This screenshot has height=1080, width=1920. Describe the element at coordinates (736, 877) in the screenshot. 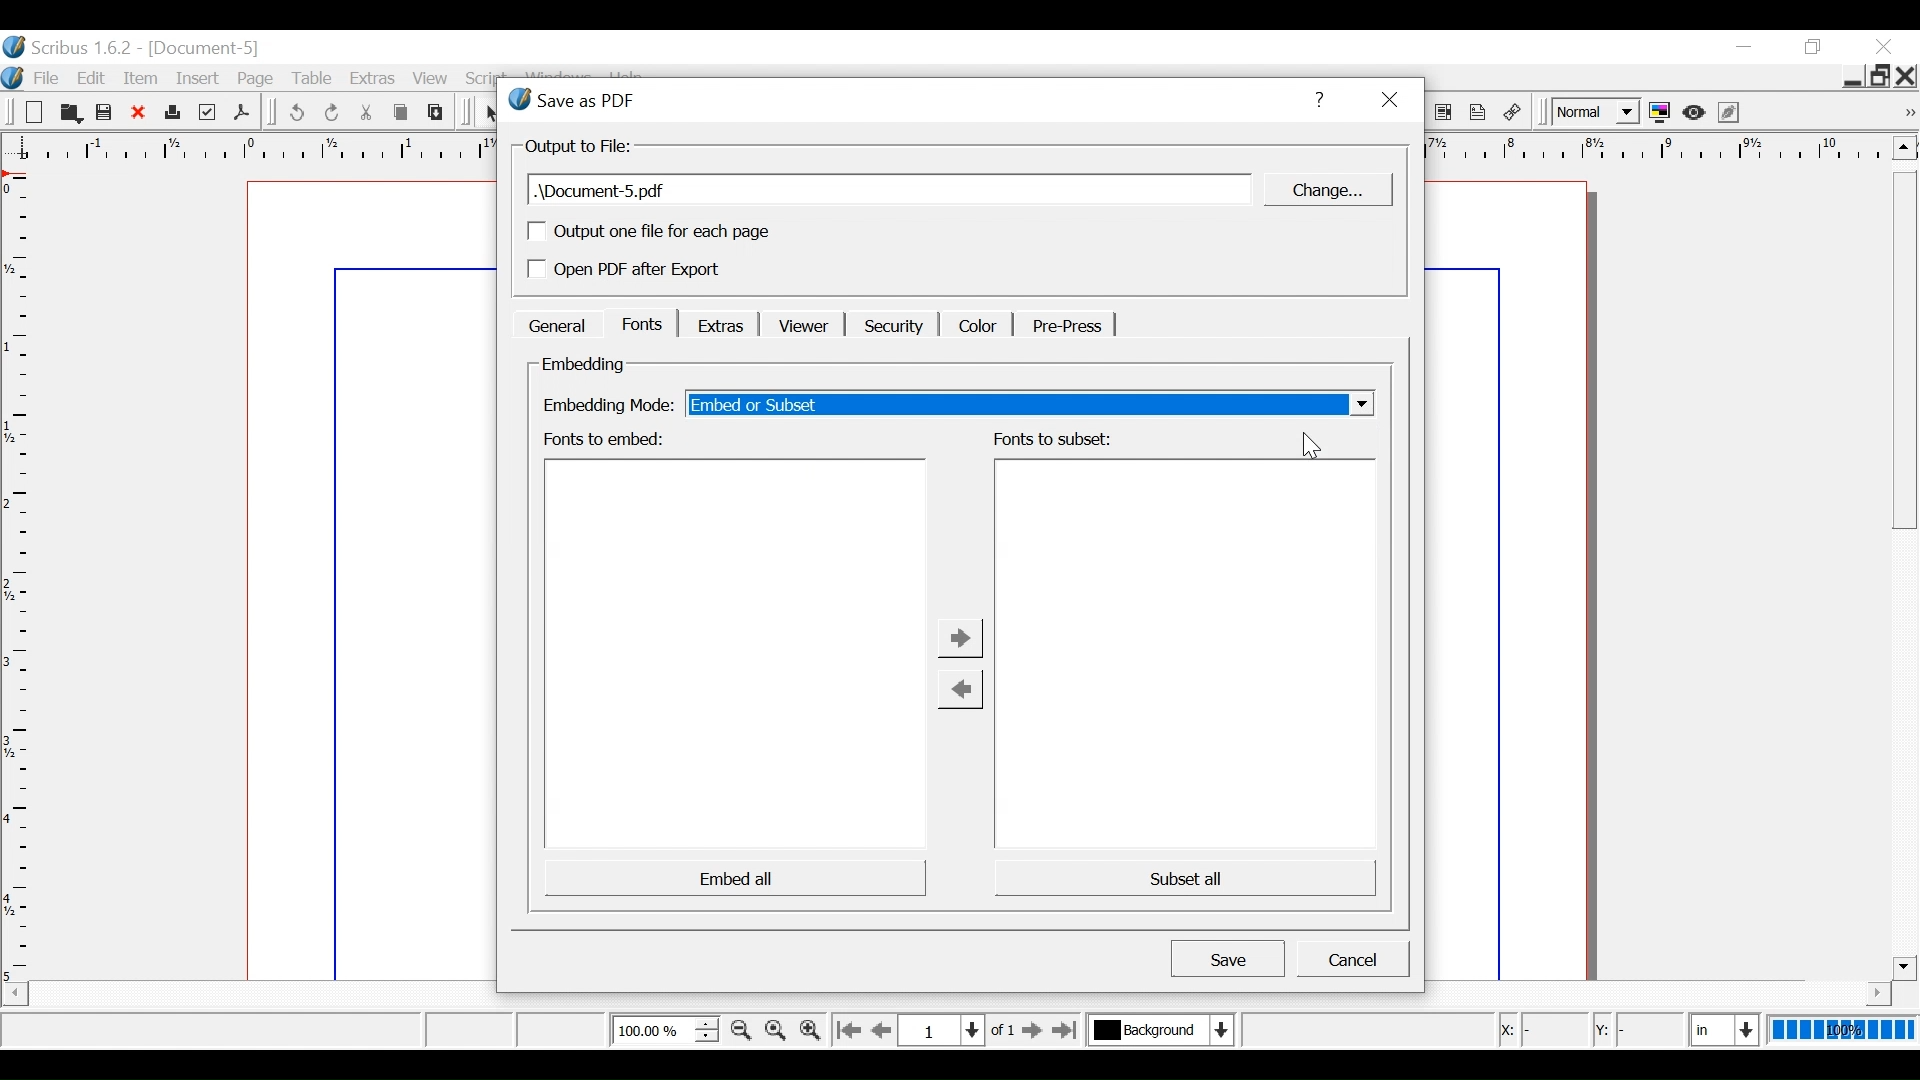

I see `Embed all` at that location.